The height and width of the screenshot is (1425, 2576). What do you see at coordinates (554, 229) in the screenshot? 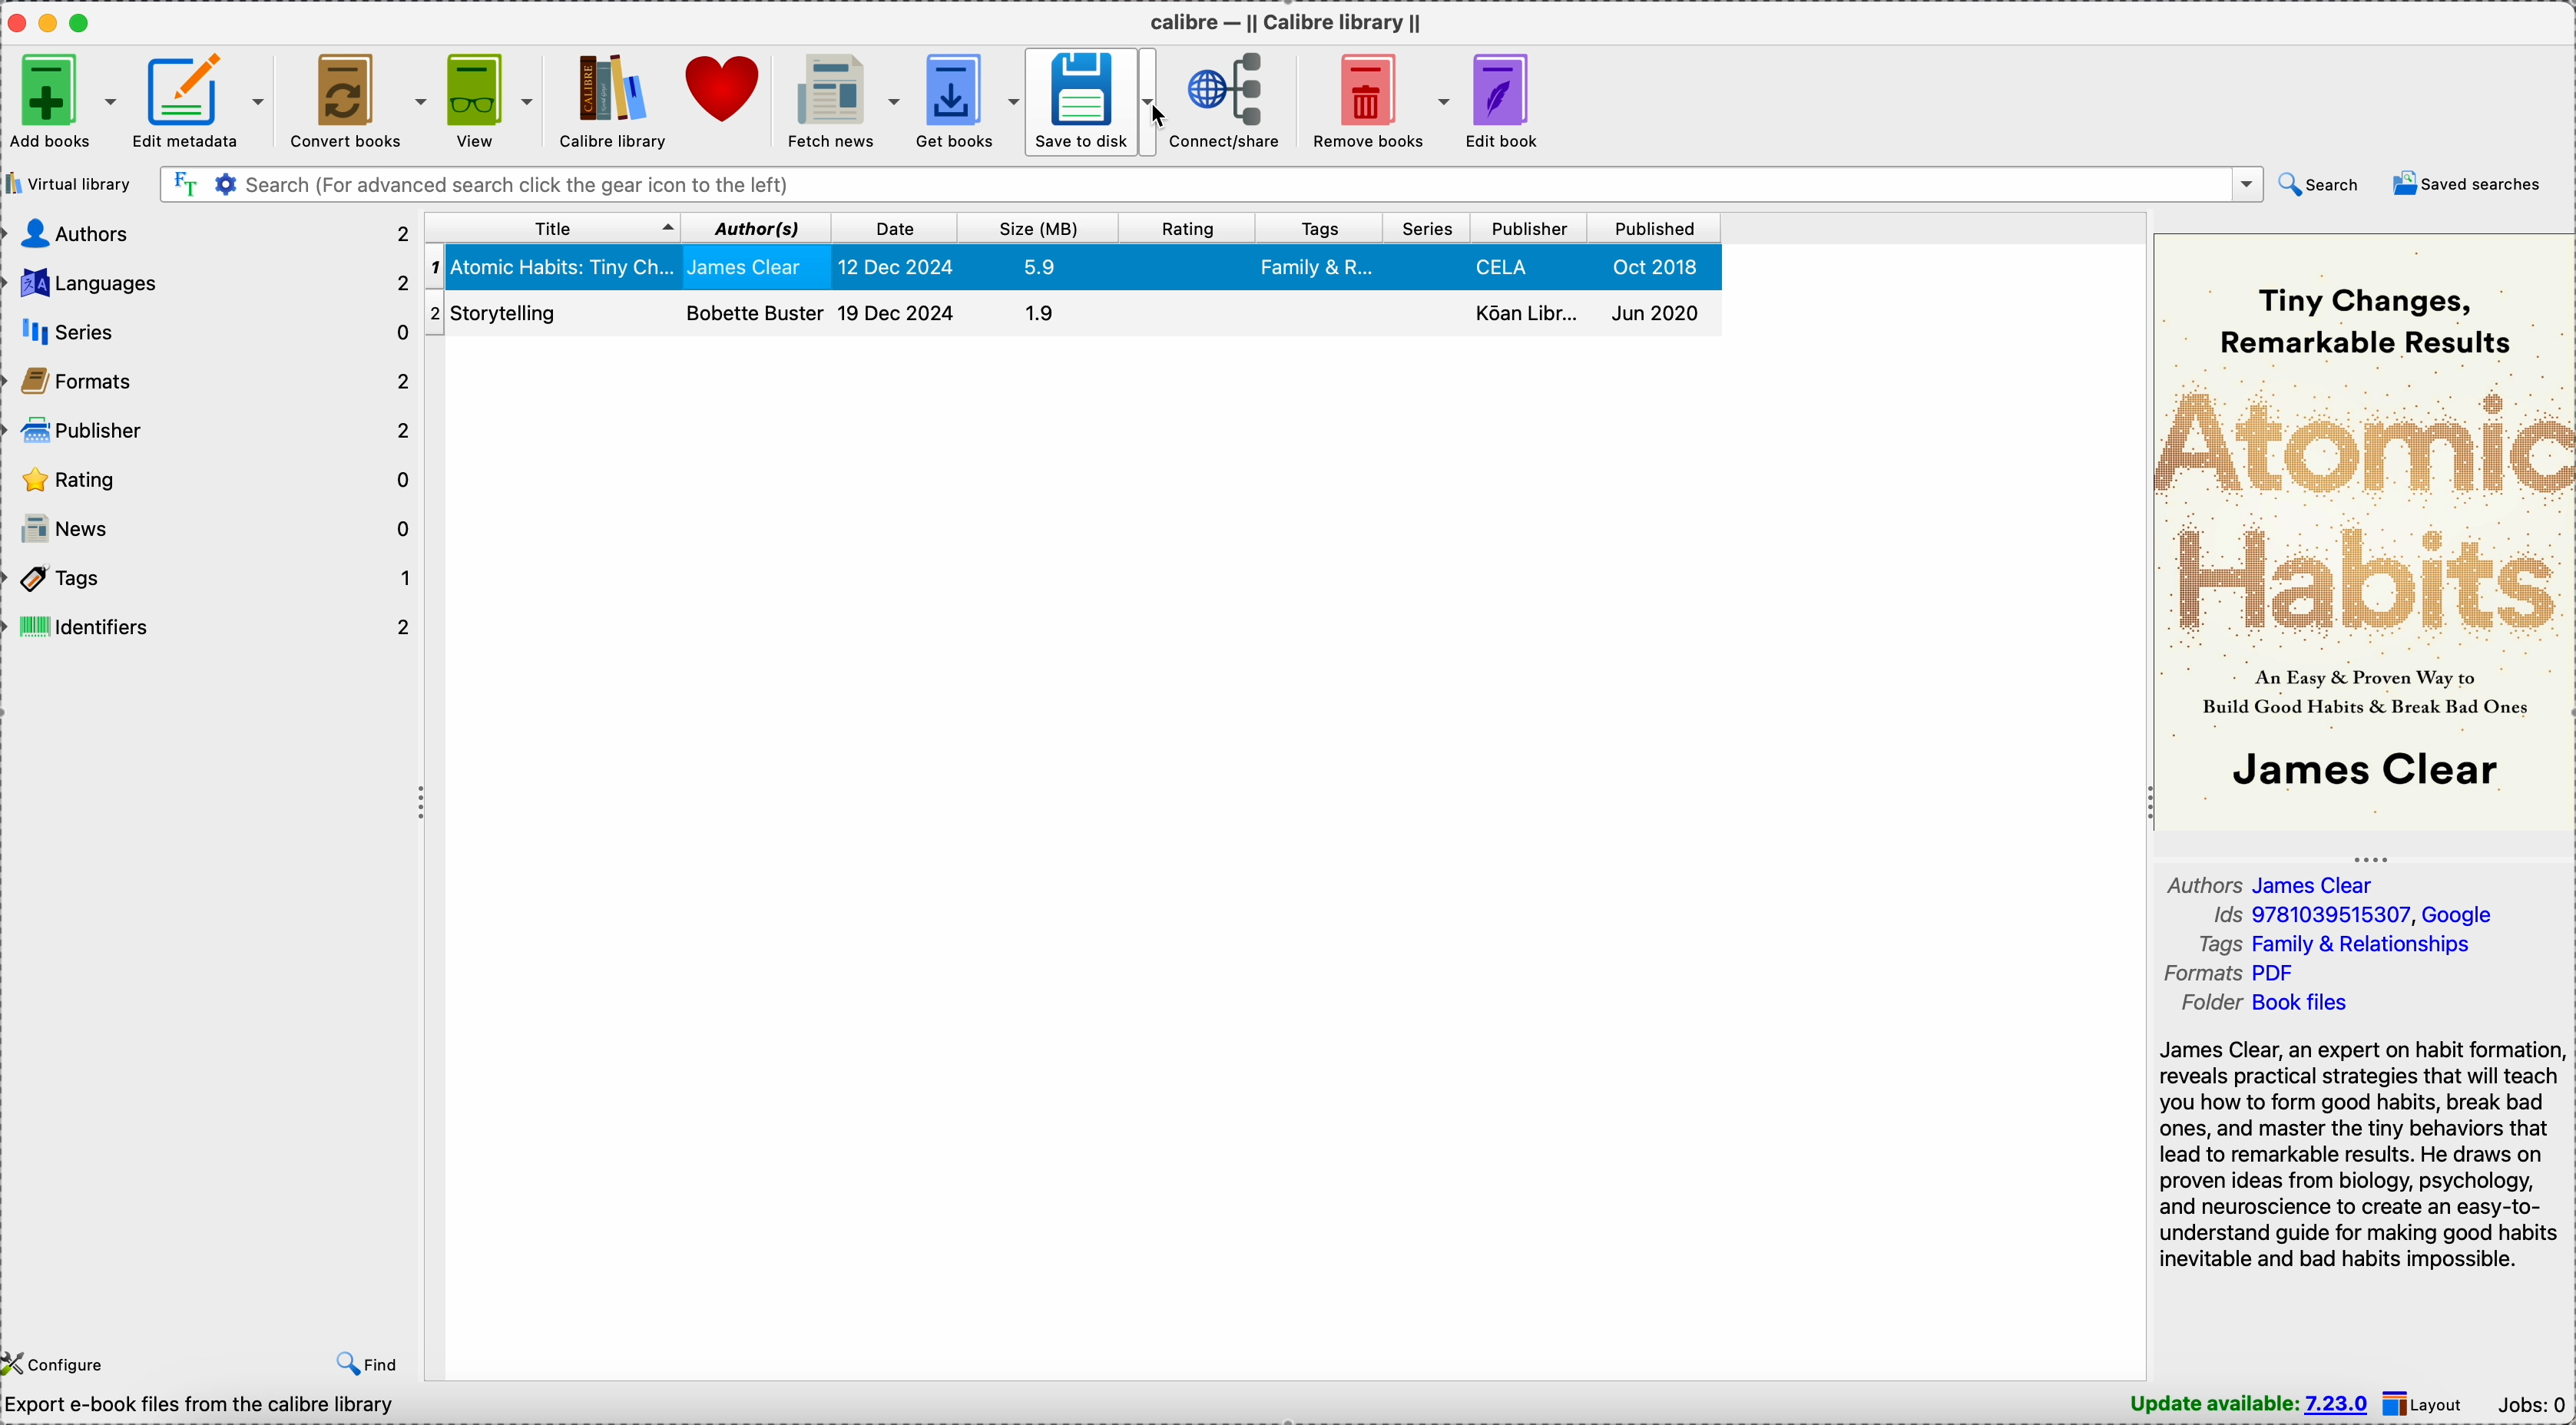
I see `title` at bounding box center [554, 229].